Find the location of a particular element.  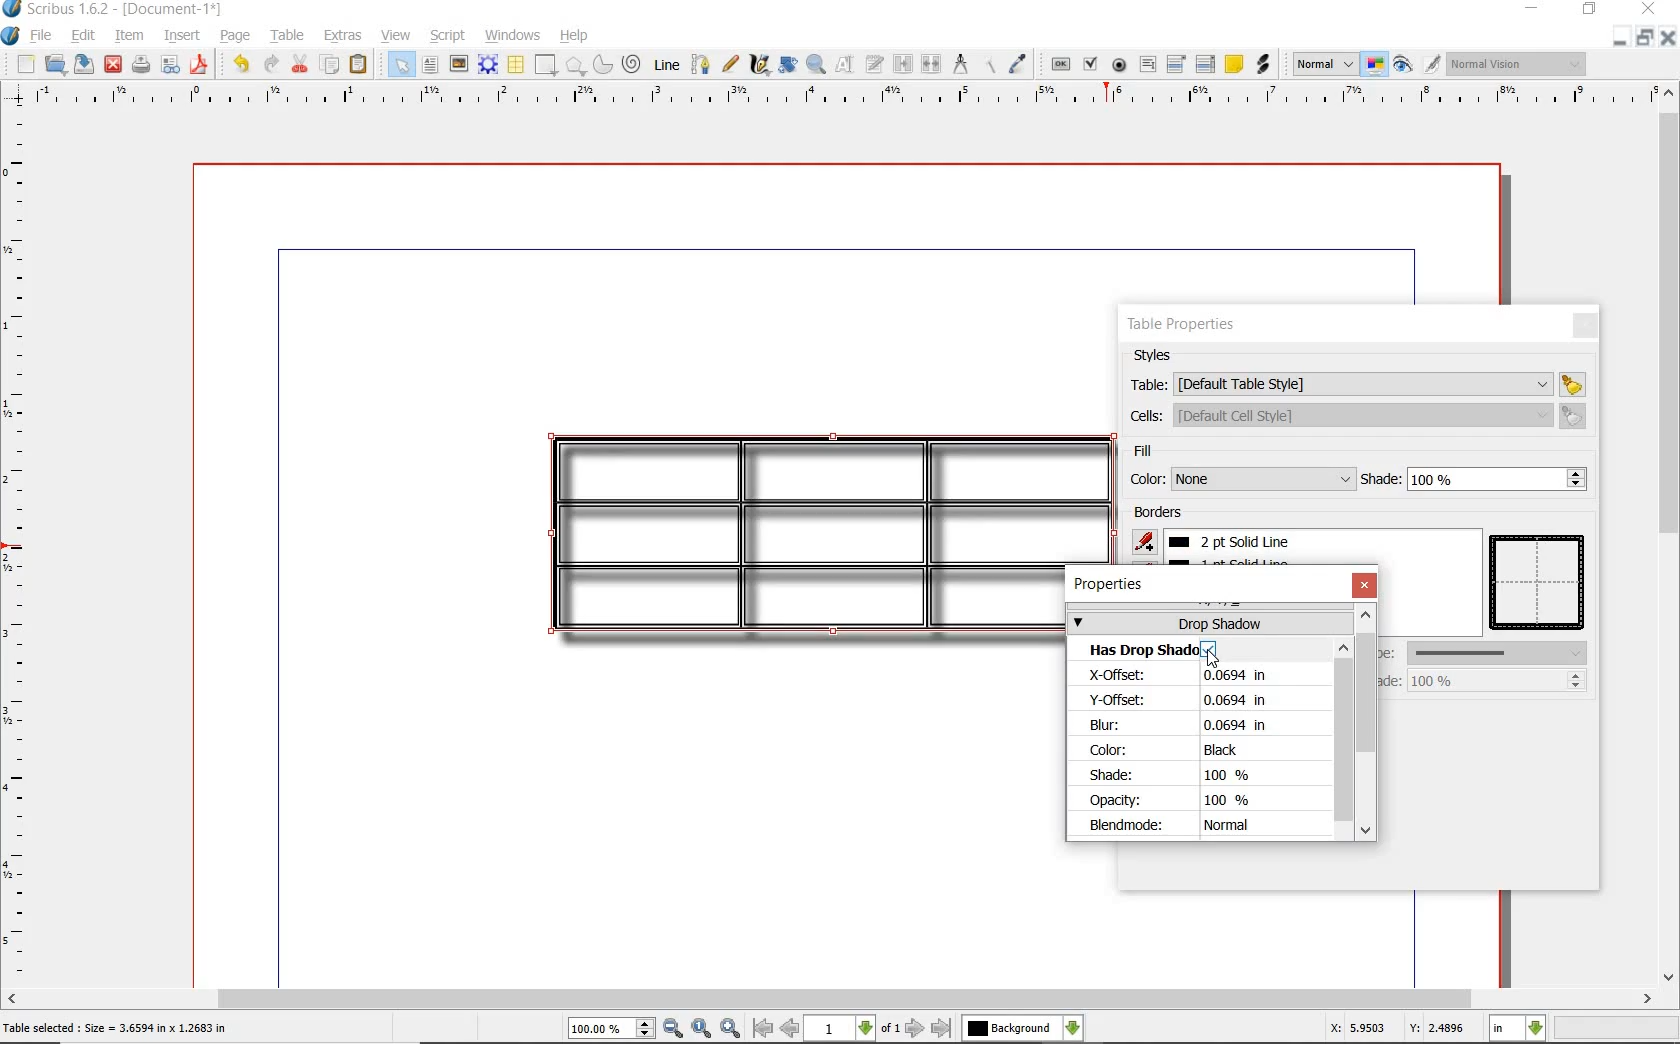

pdf list box is located at coordinates (1206, 64).